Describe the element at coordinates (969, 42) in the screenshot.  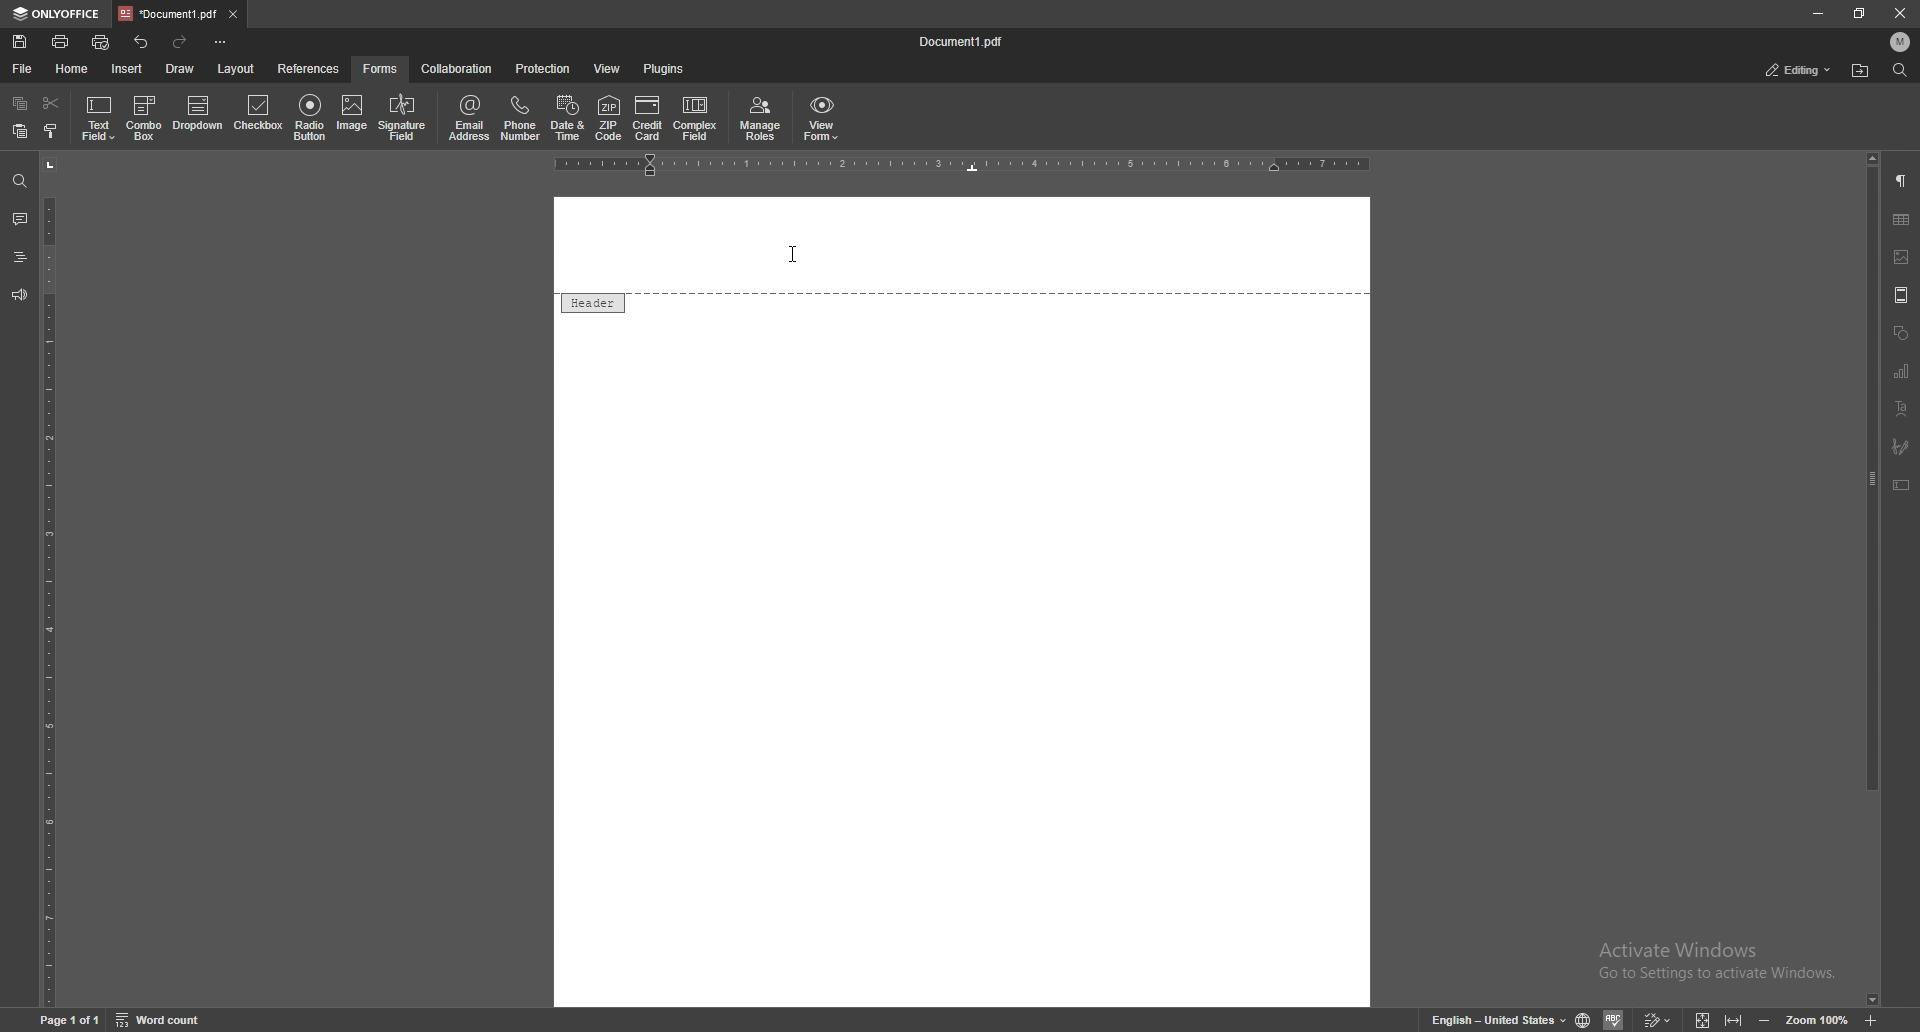
I see `document` at that location.